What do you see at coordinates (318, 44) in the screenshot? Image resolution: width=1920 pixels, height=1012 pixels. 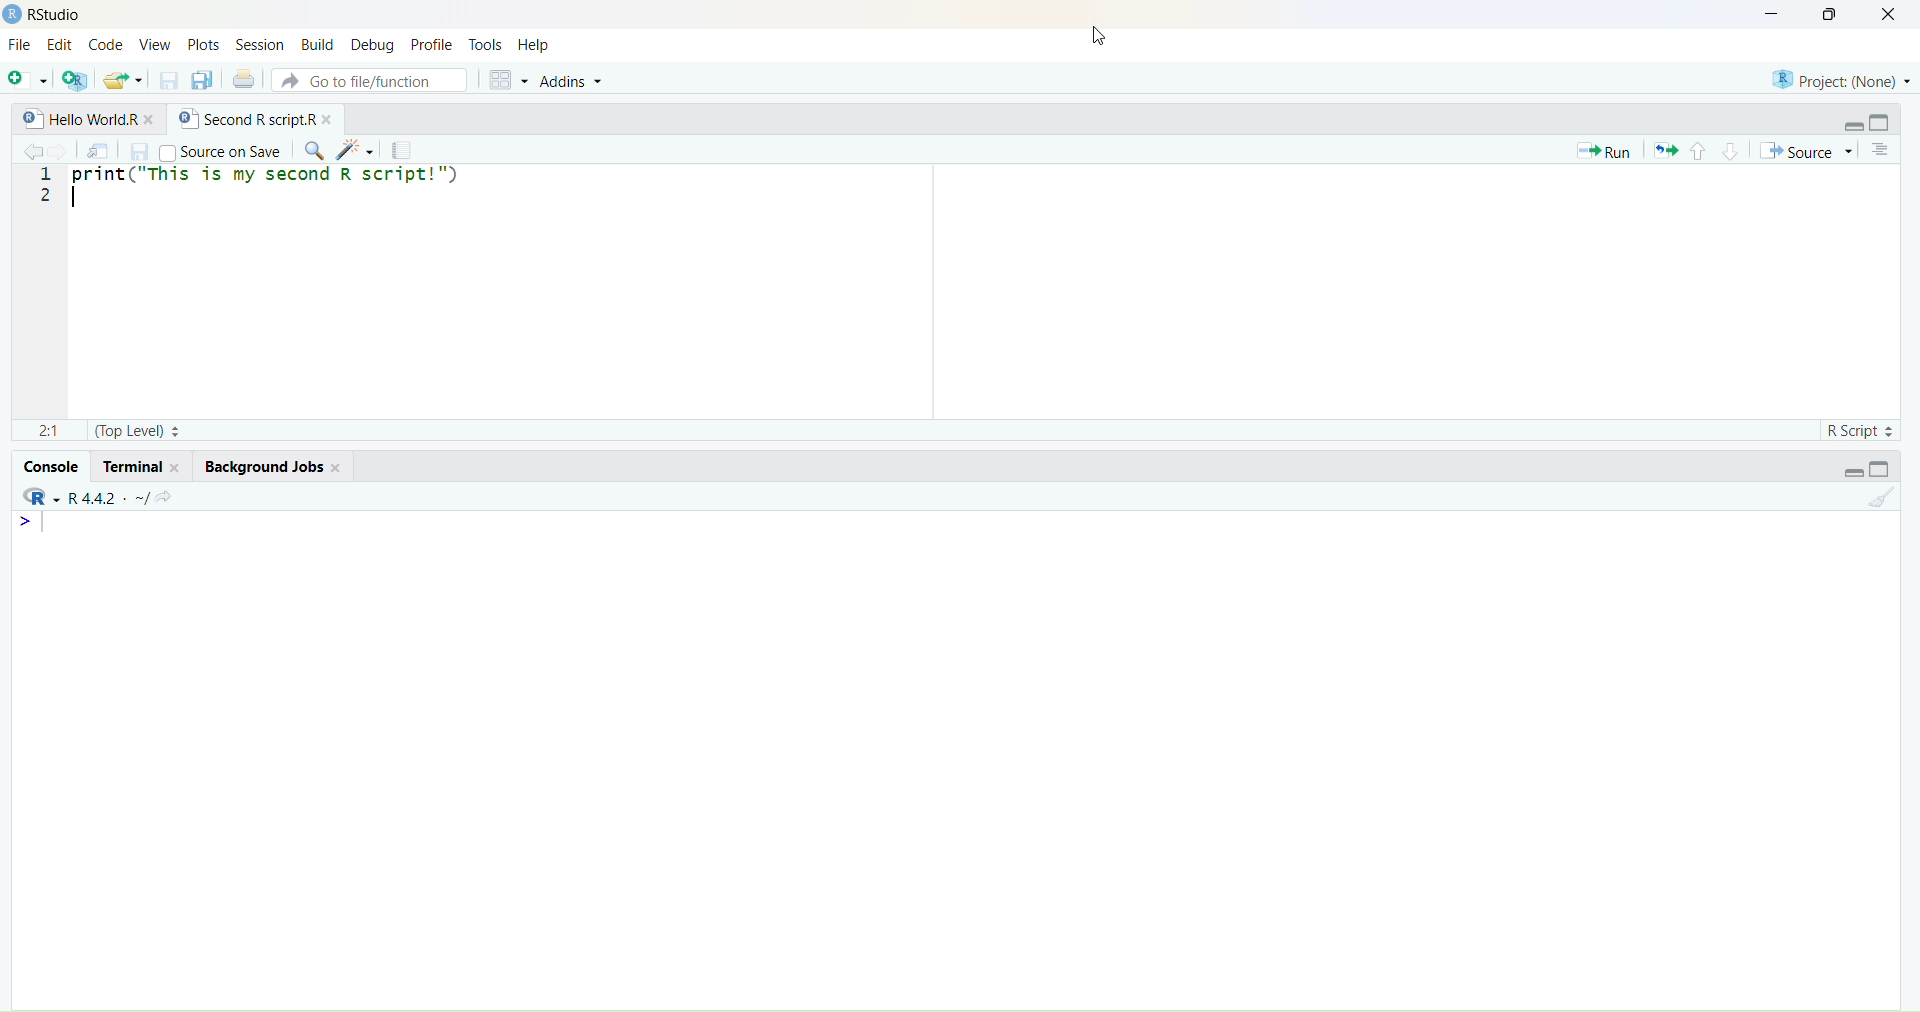 I see `Build` at bounding box center [318, 44].